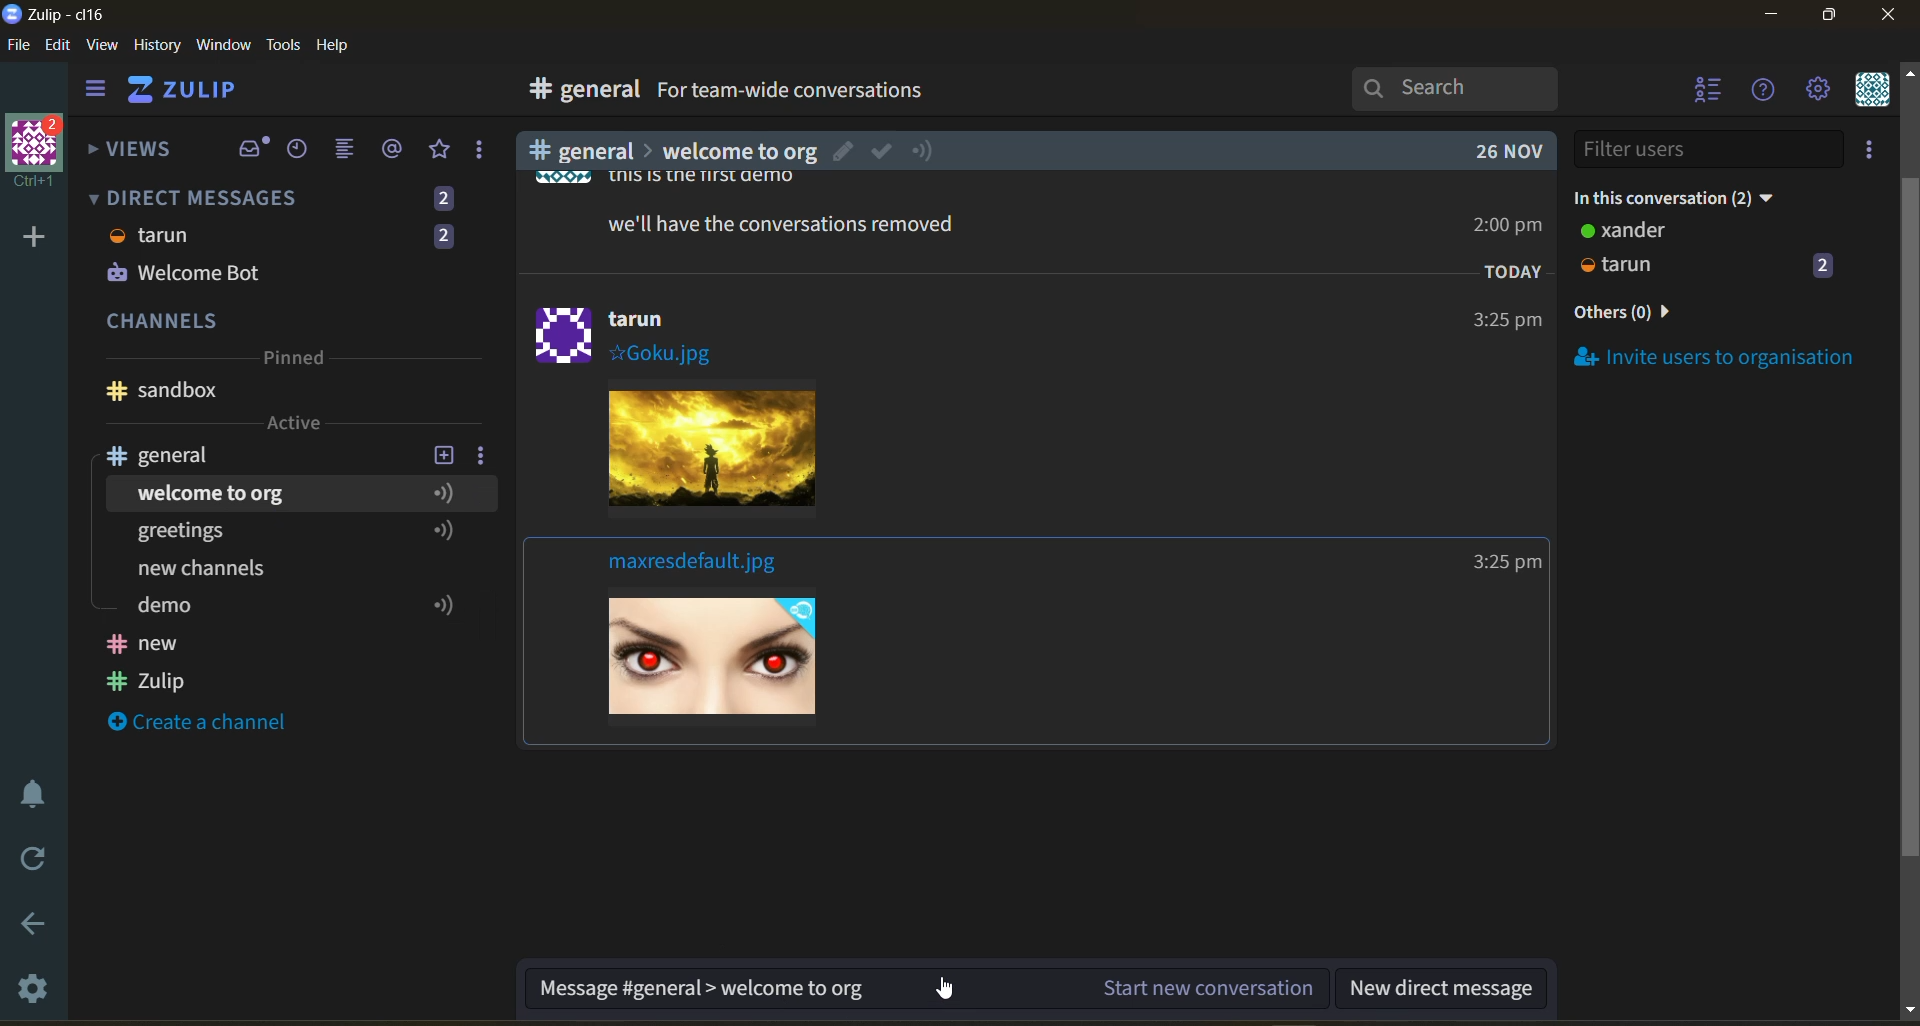  Describe the element at coordinates (54, 15) in the screenshot. I see `app name and organisation name` at that location.